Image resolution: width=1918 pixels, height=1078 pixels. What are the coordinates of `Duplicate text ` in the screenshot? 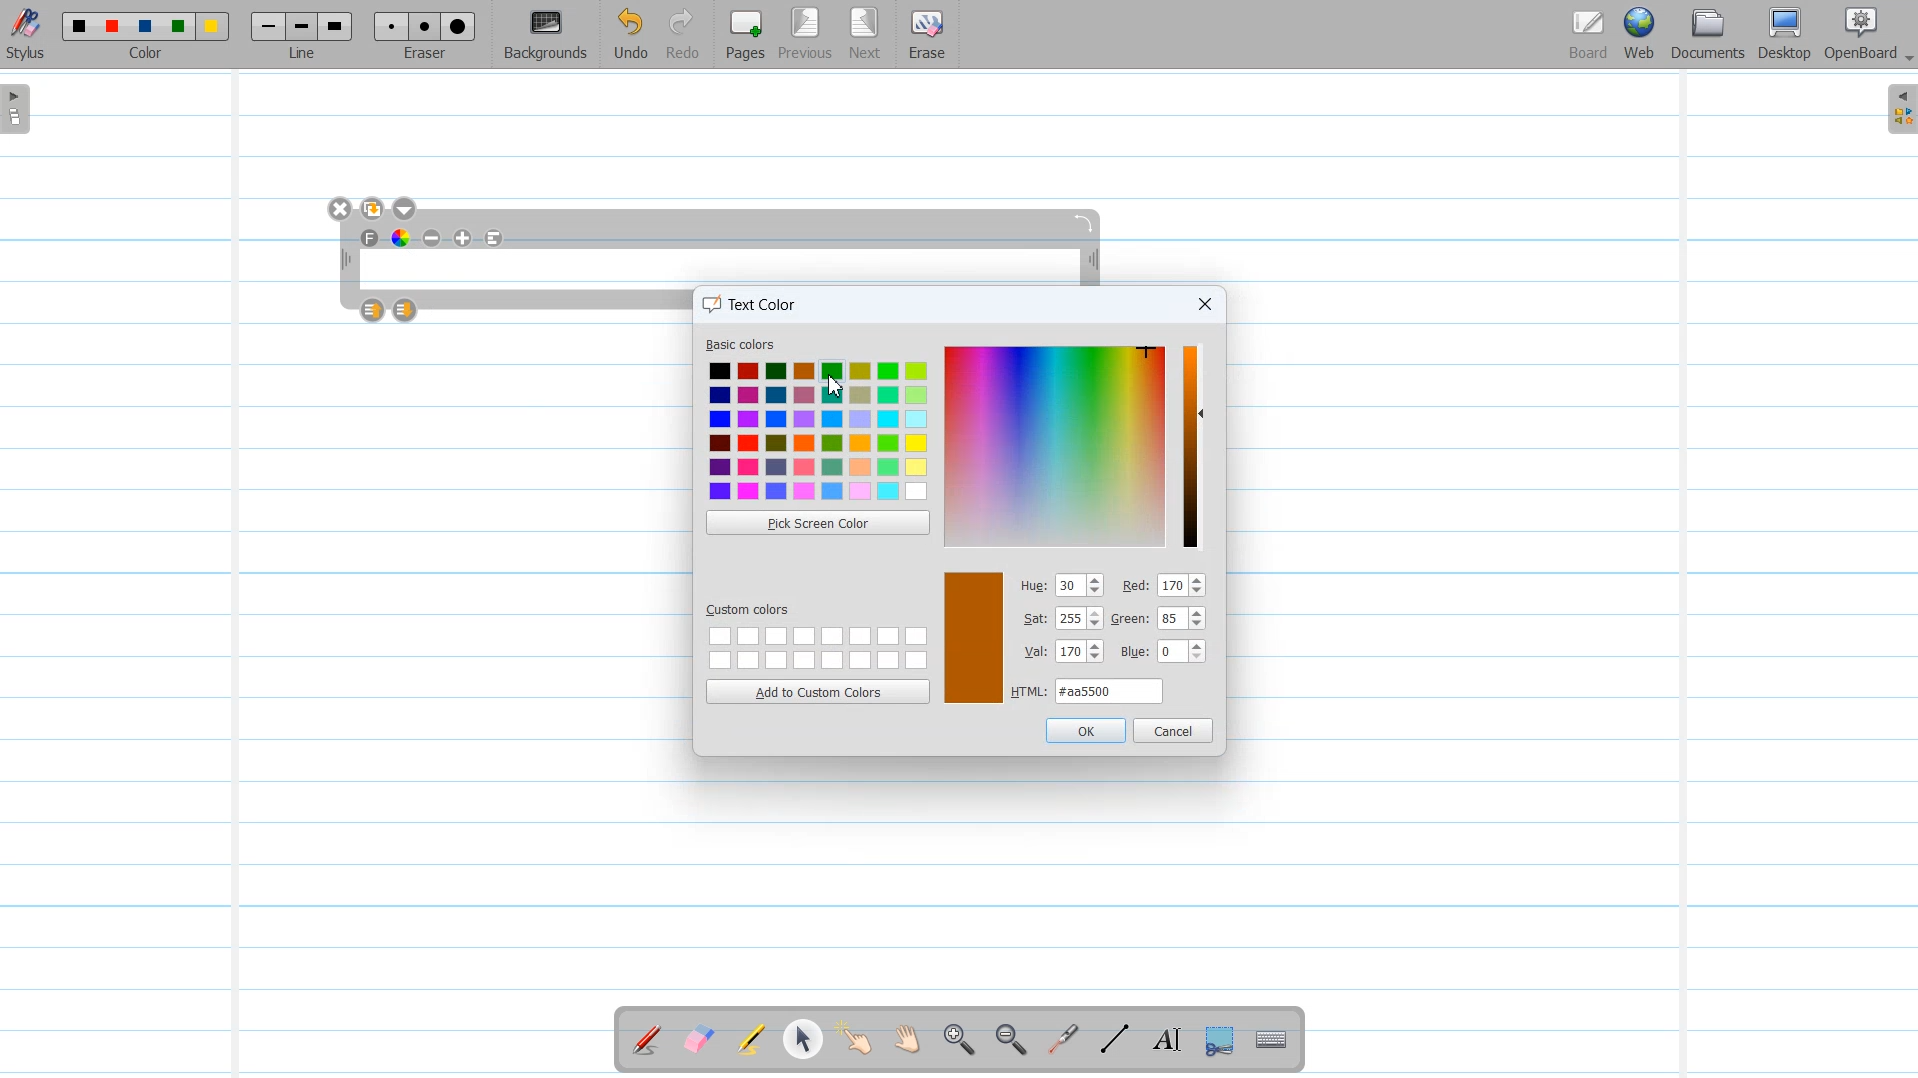 It's located at (374, 209).